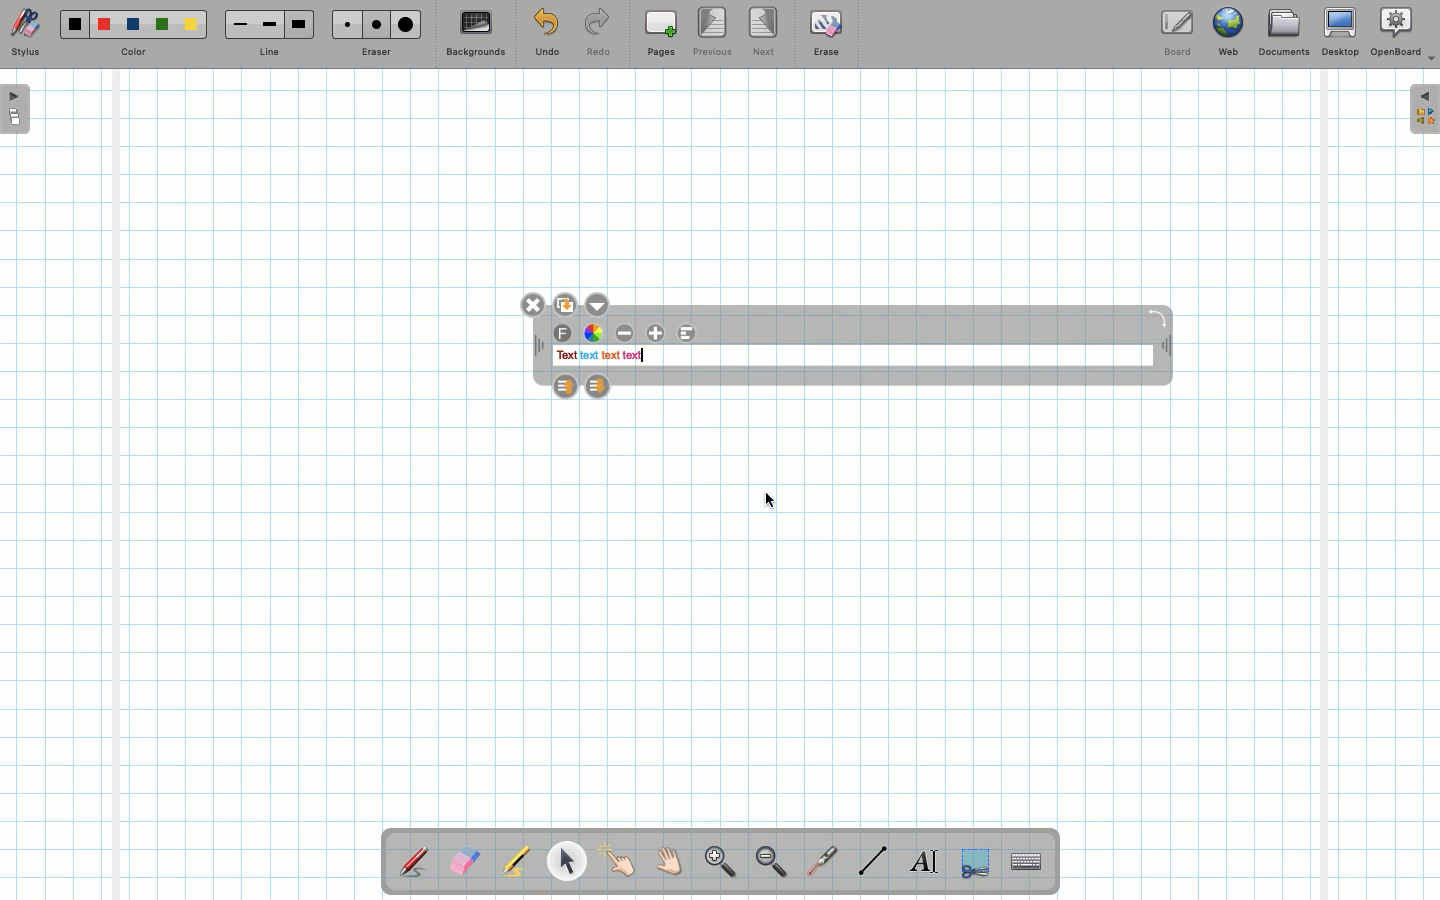  What do you see at coordinates (566, 861) in the screenshot?
I see `Pointer` at bounding box center [566, 861].